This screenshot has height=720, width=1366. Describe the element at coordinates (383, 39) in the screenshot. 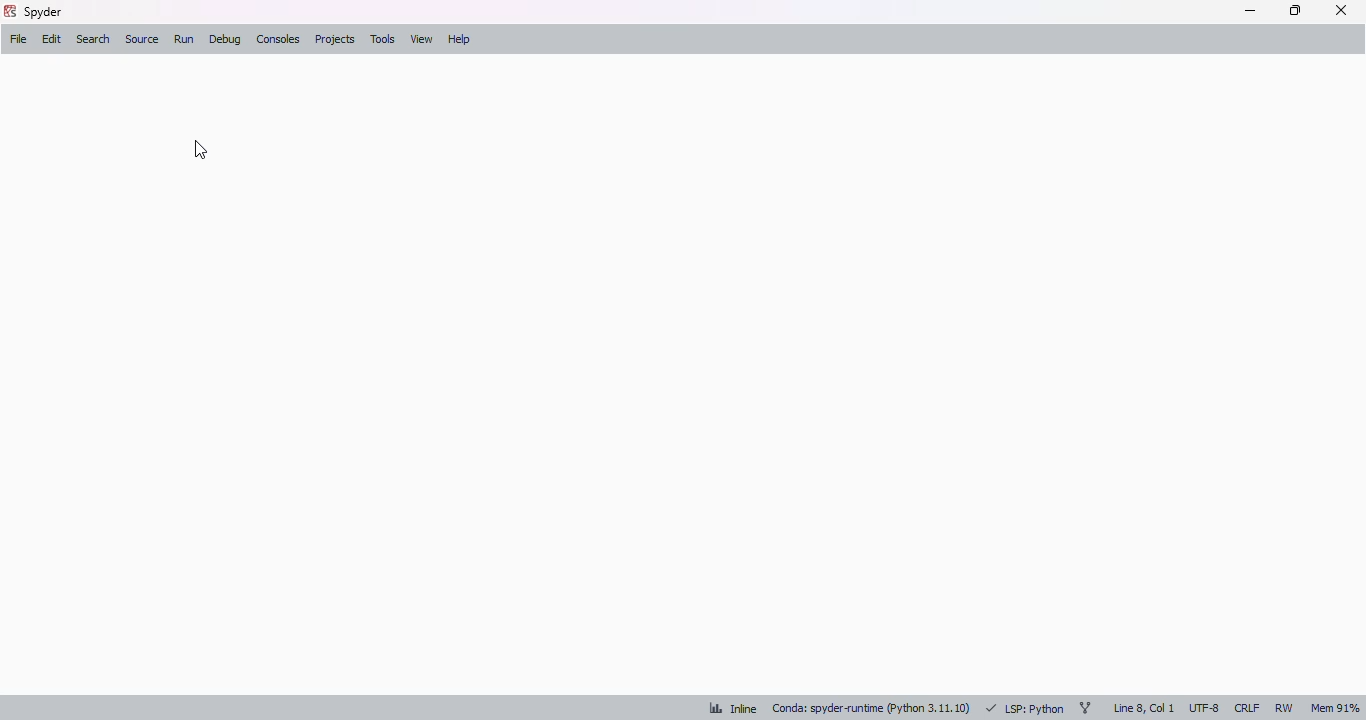

I see `tools` at that location.